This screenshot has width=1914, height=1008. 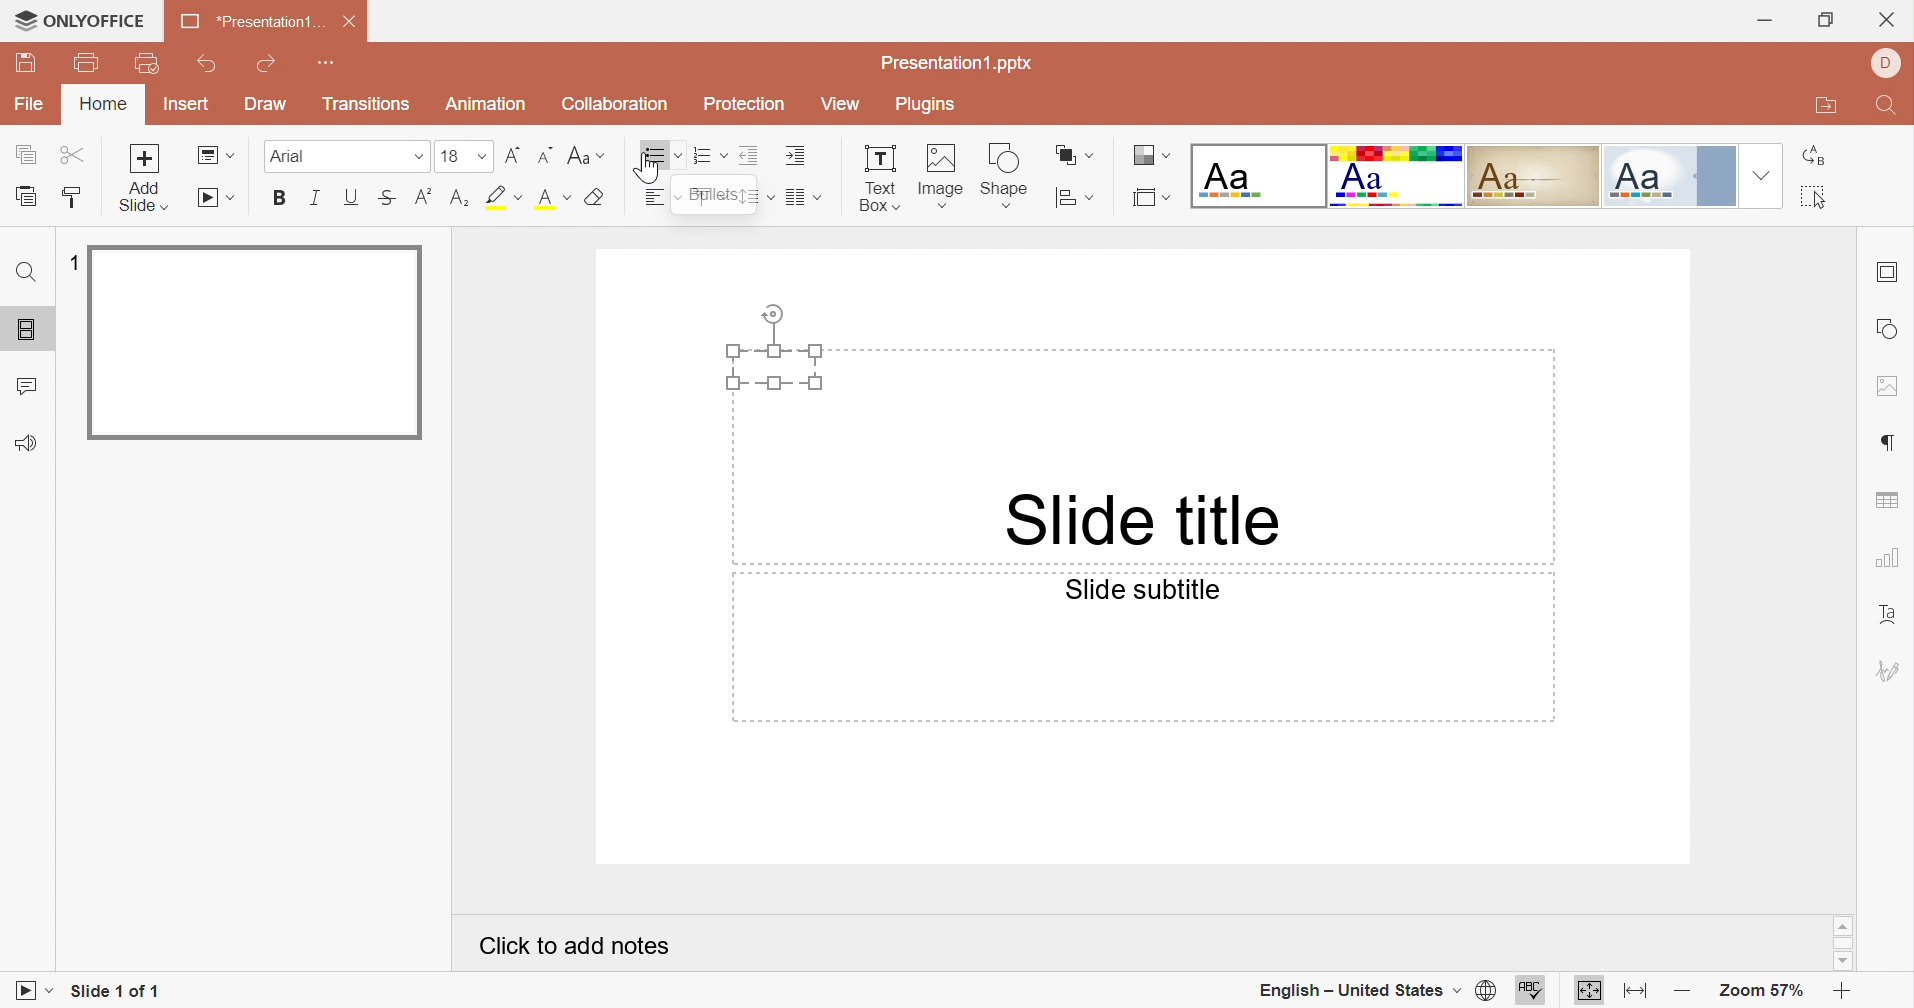 What do you see at coordinates (1890, 382) in the screenshot?
I see `image settings` at bounding box center [1890, 382].